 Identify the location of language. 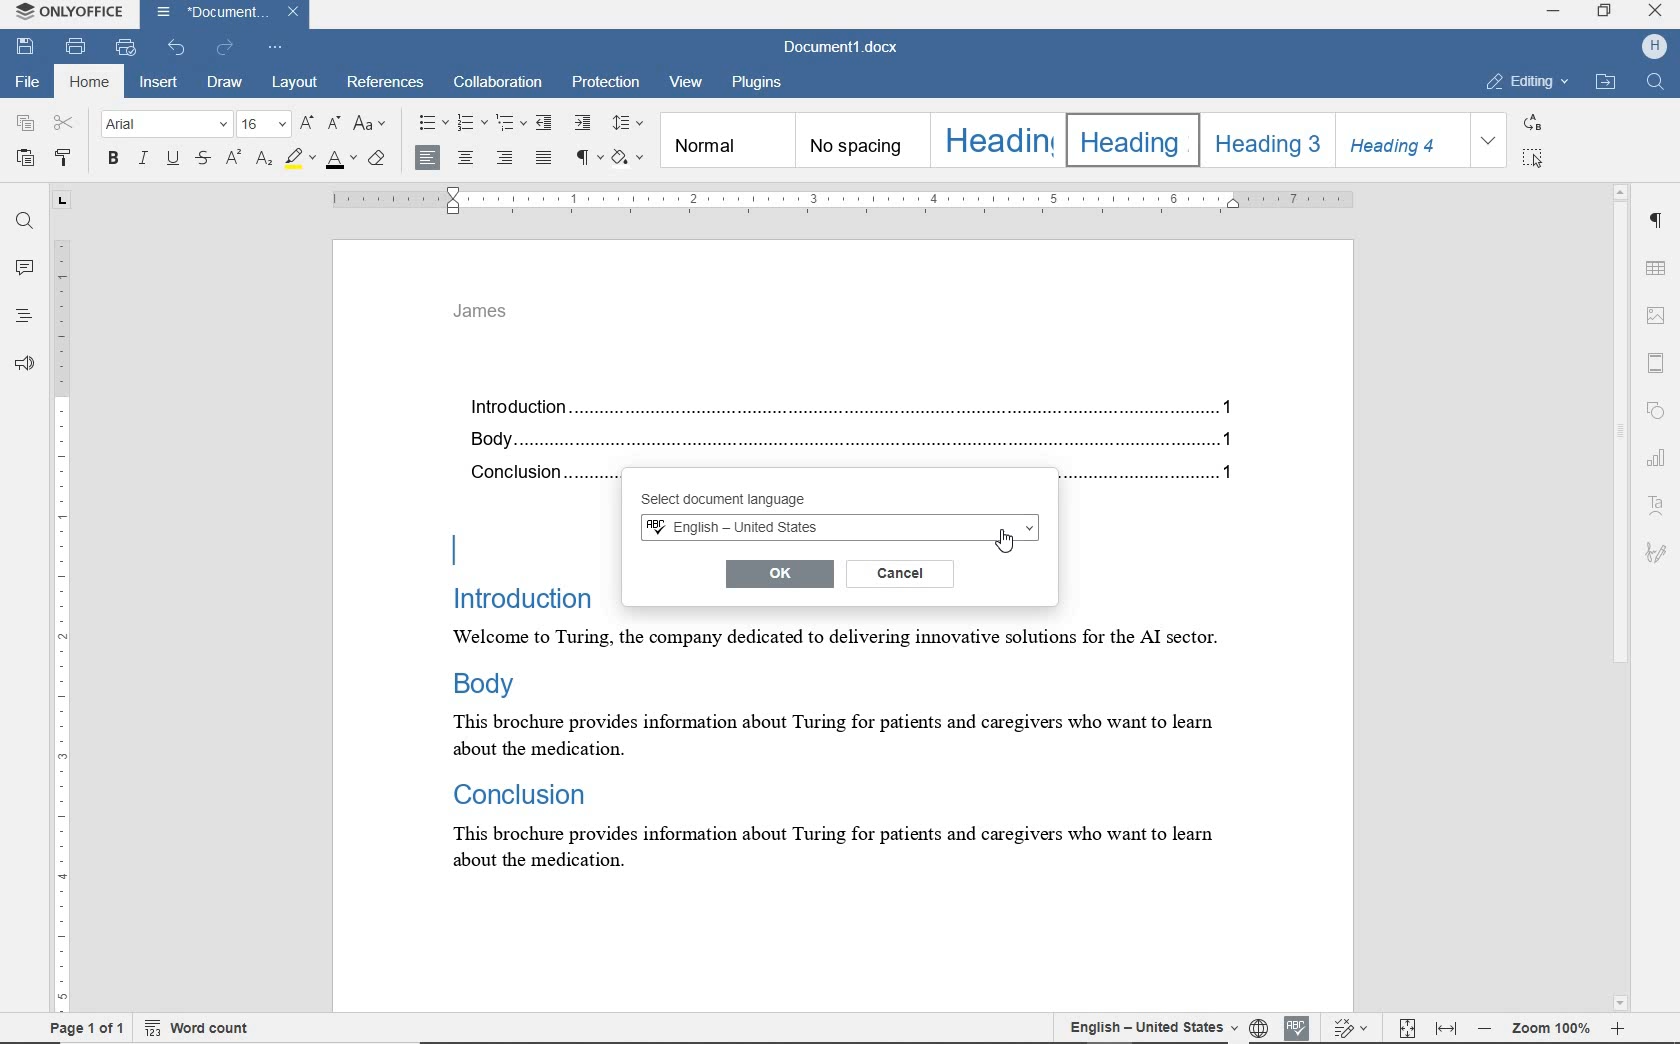
(1258, 1027).